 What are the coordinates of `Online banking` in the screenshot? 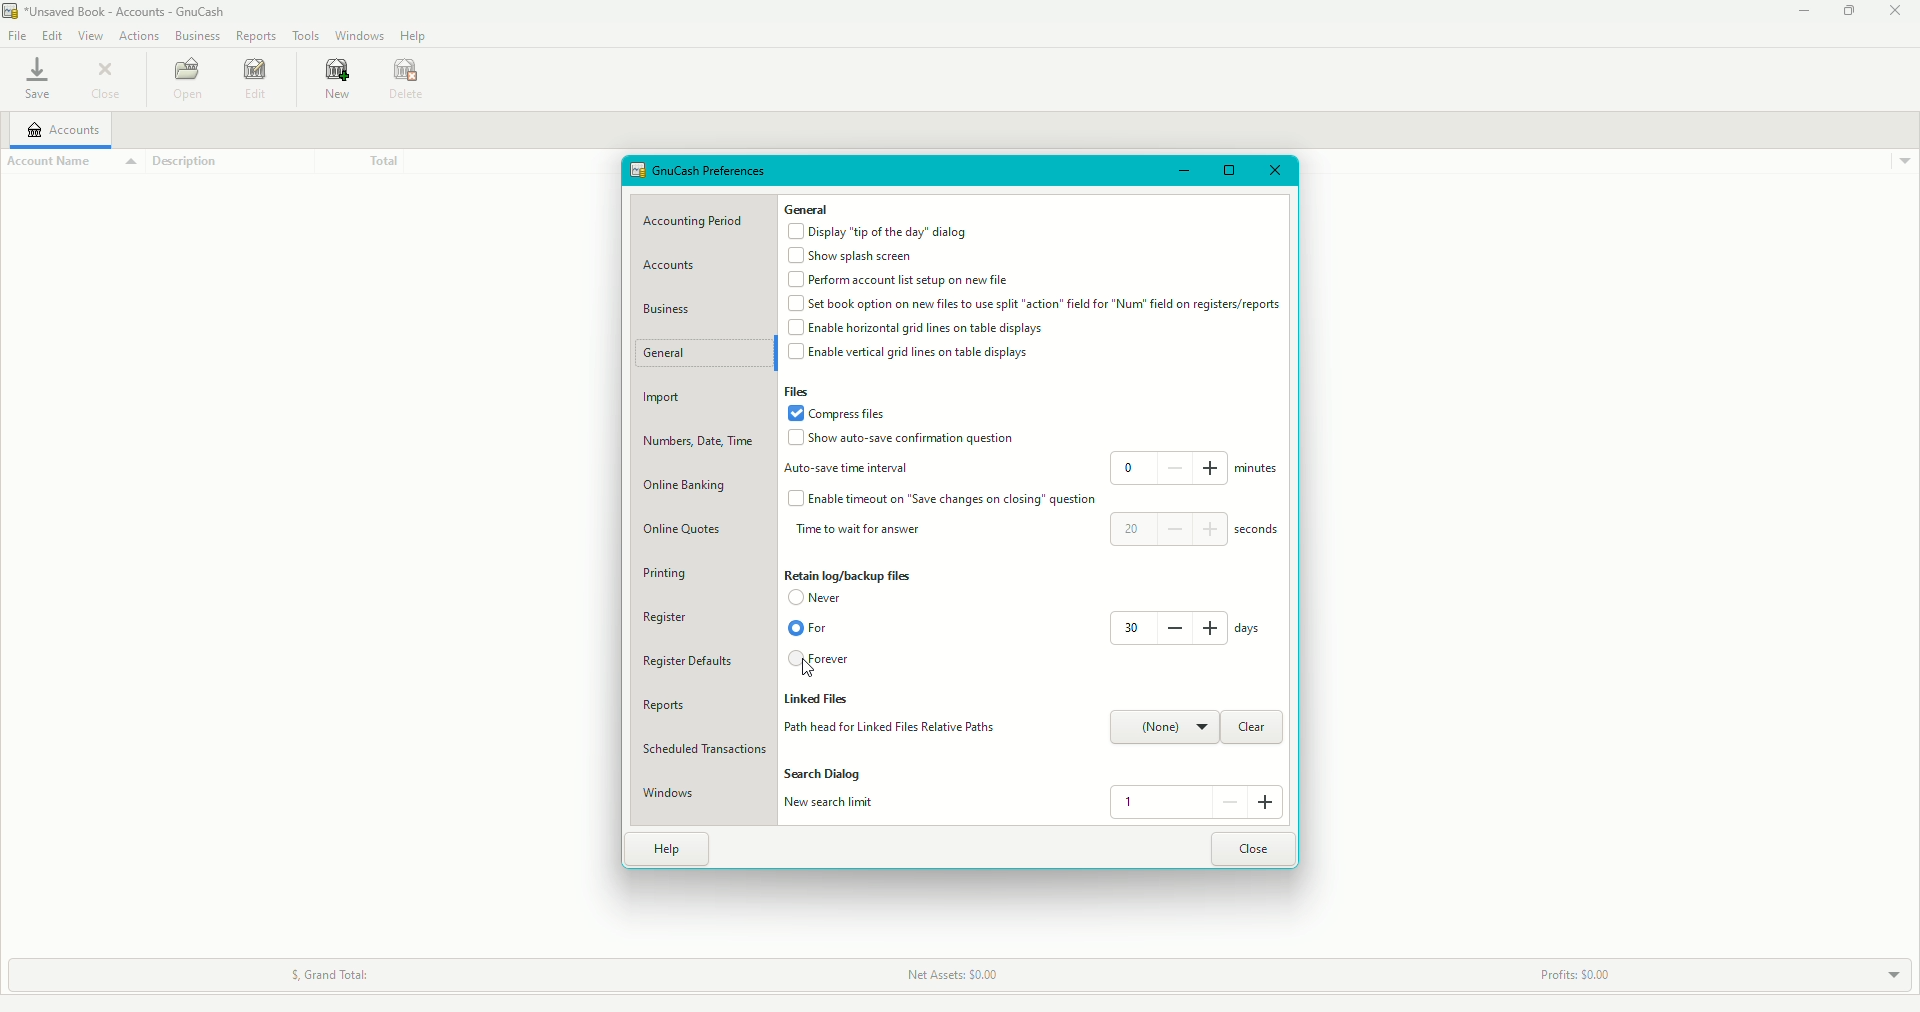 It's located at (687, 486).